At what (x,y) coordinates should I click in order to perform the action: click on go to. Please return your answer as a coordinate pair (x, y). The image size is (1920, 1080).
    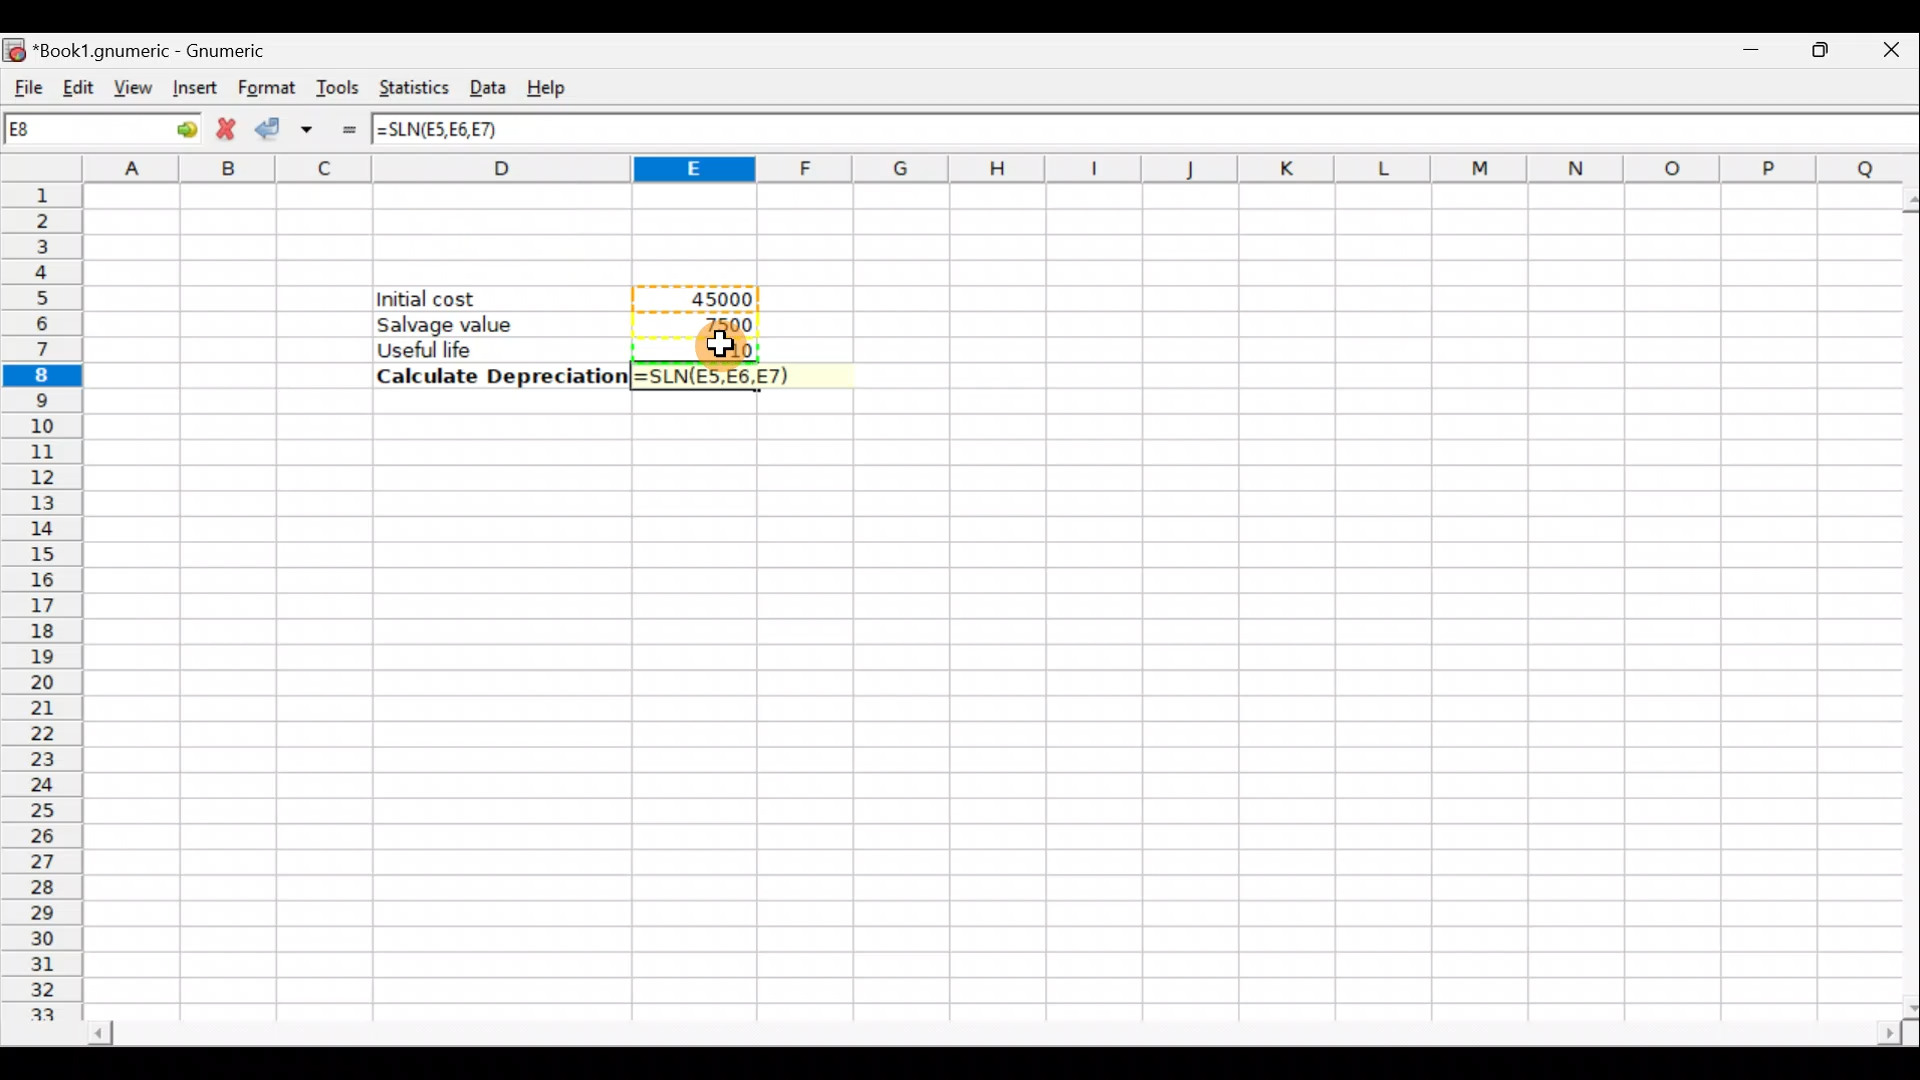
    Looking at the image, I should click on (174, 129).